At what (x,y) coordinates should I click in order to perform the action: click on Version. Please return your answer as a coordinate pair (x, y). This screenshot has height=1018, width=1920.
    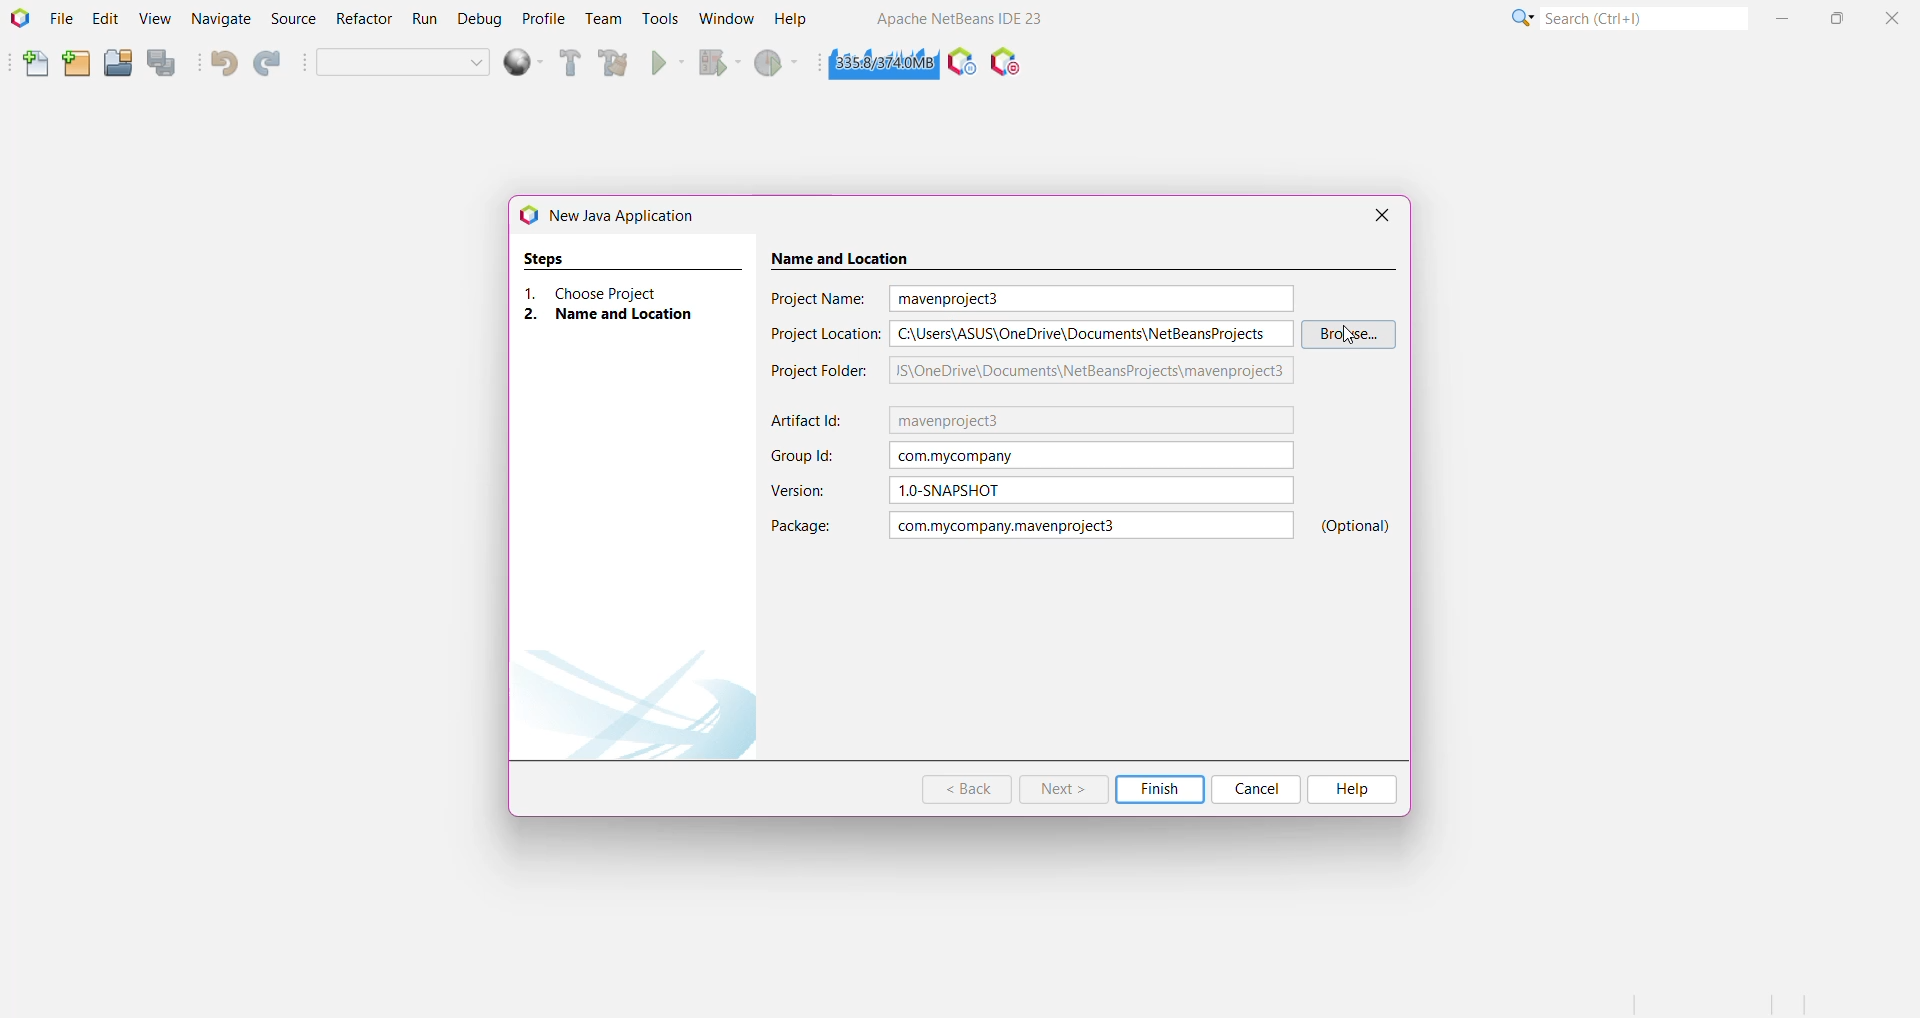
    Looking at the image, I should click on (803, 491).